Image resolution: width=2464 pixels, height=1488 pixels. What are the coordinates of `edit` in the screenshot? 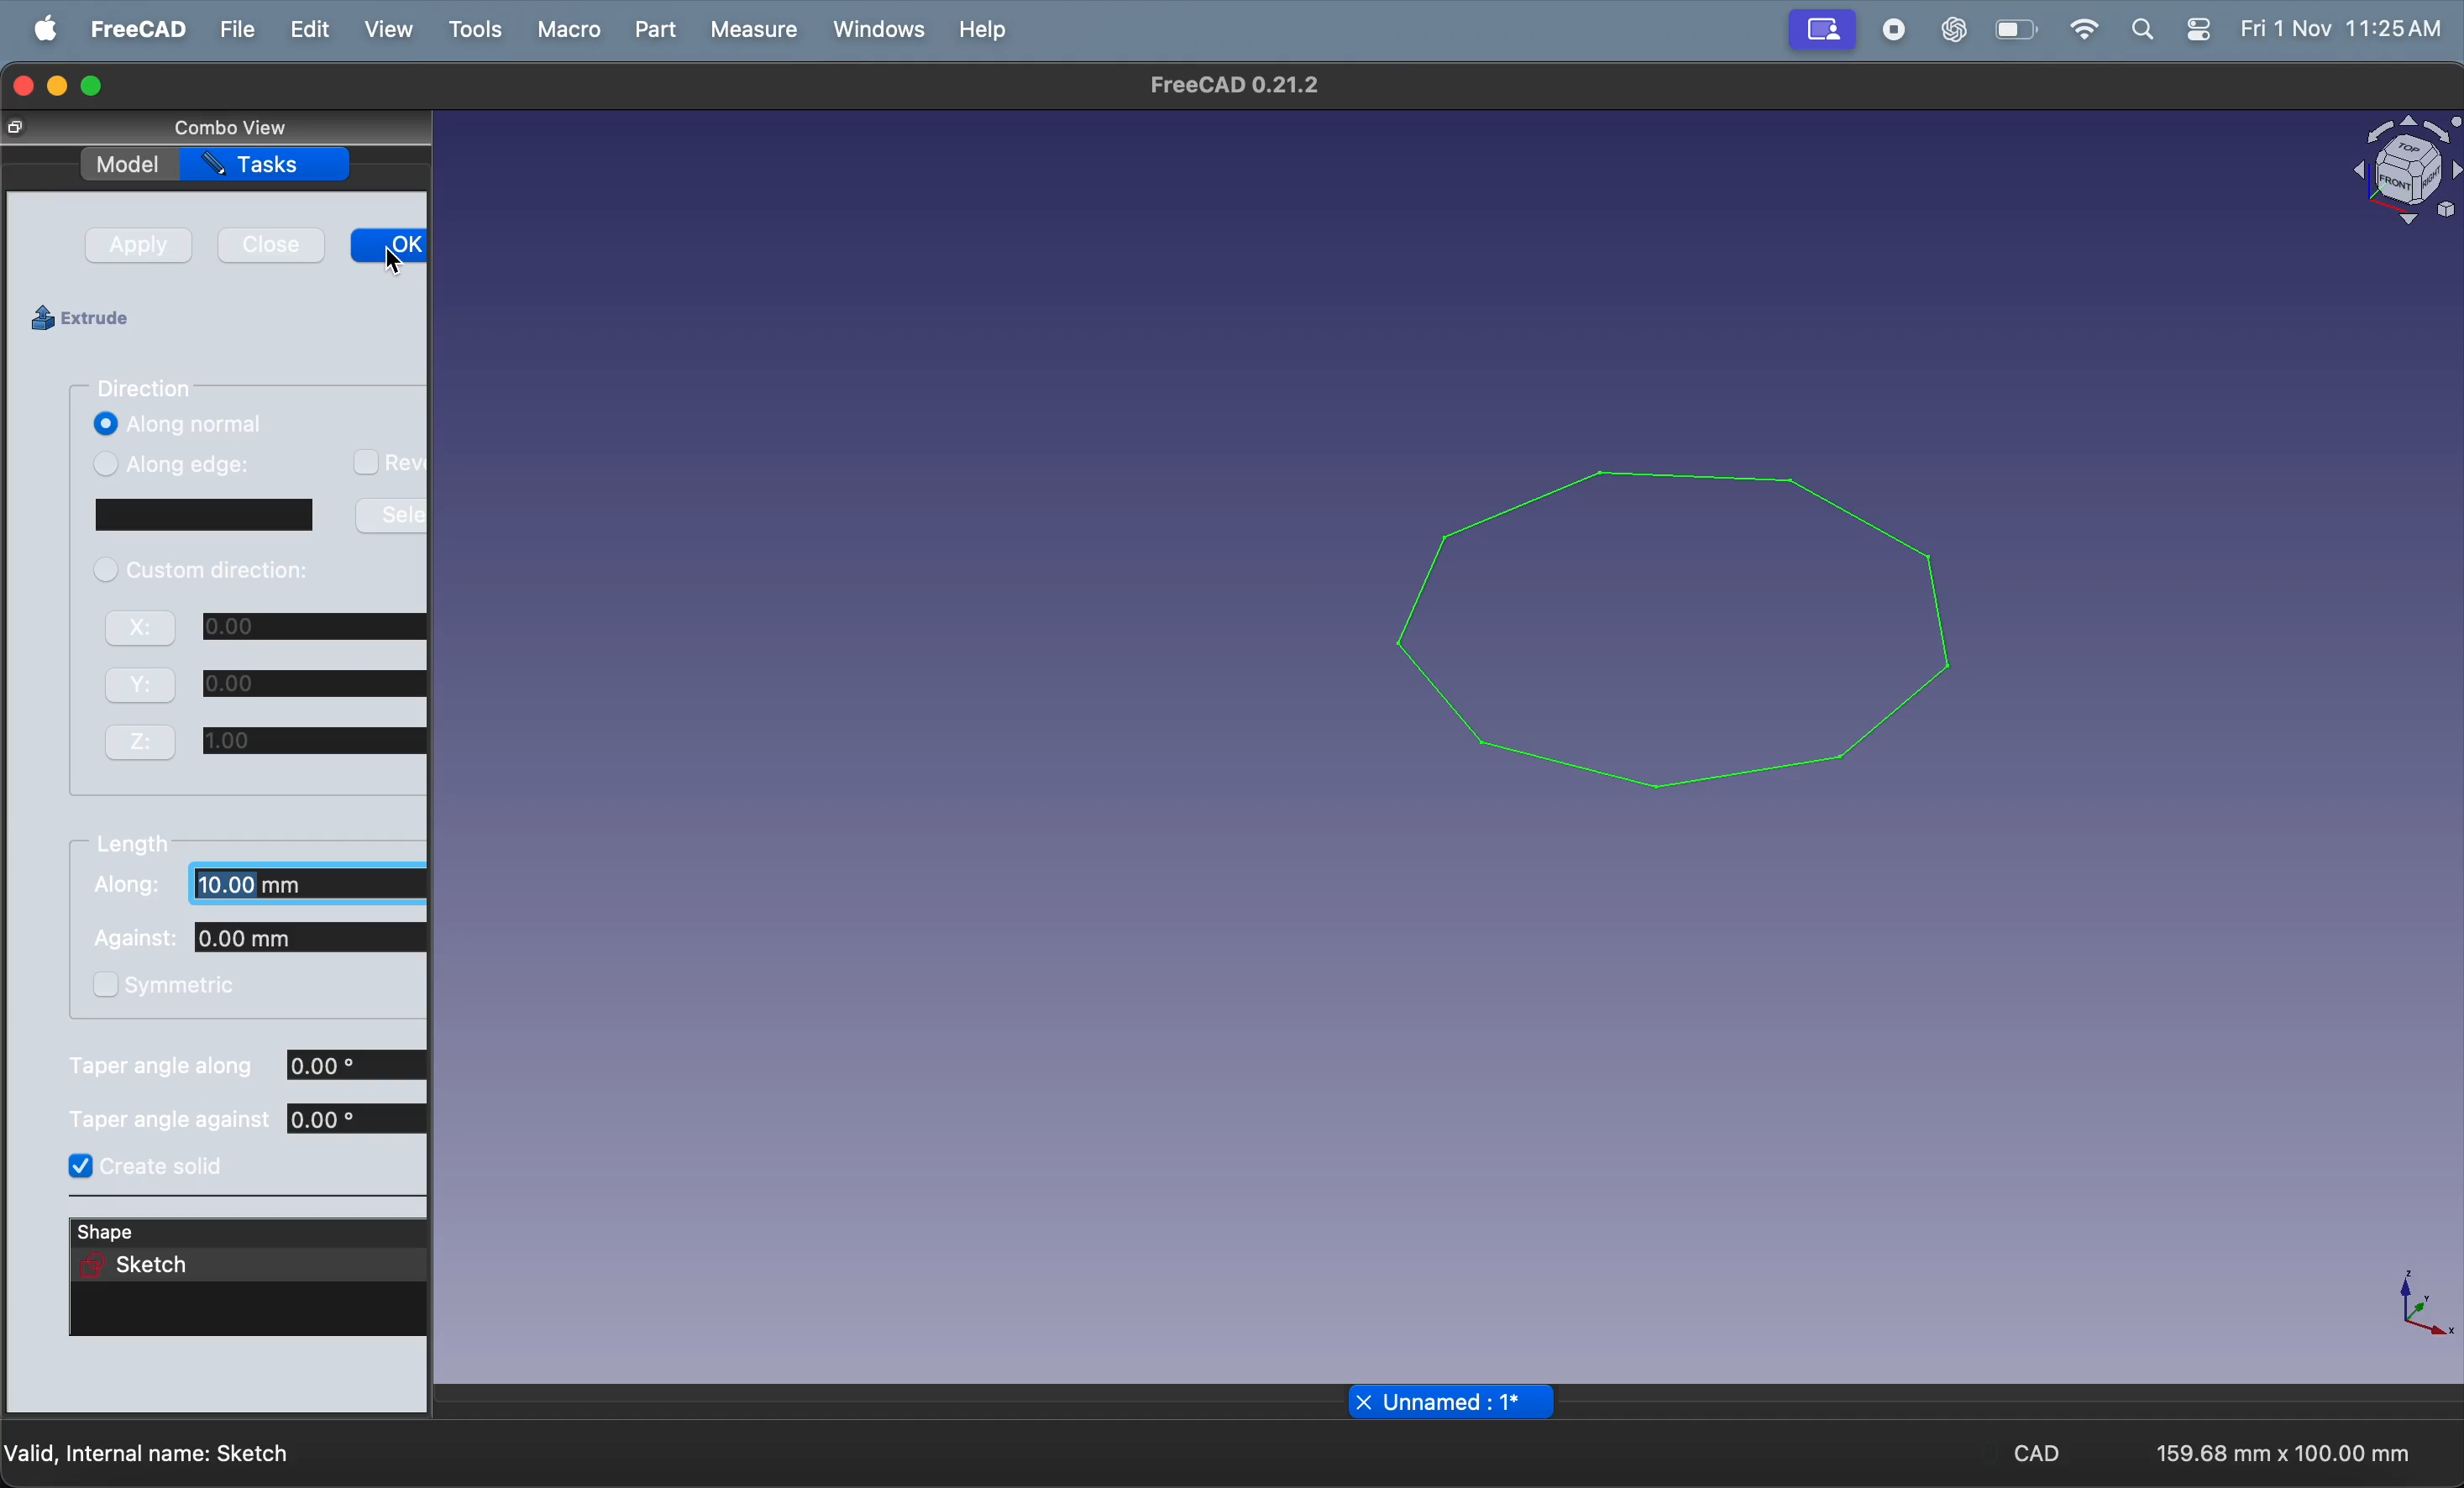 It's located at (302, 29).